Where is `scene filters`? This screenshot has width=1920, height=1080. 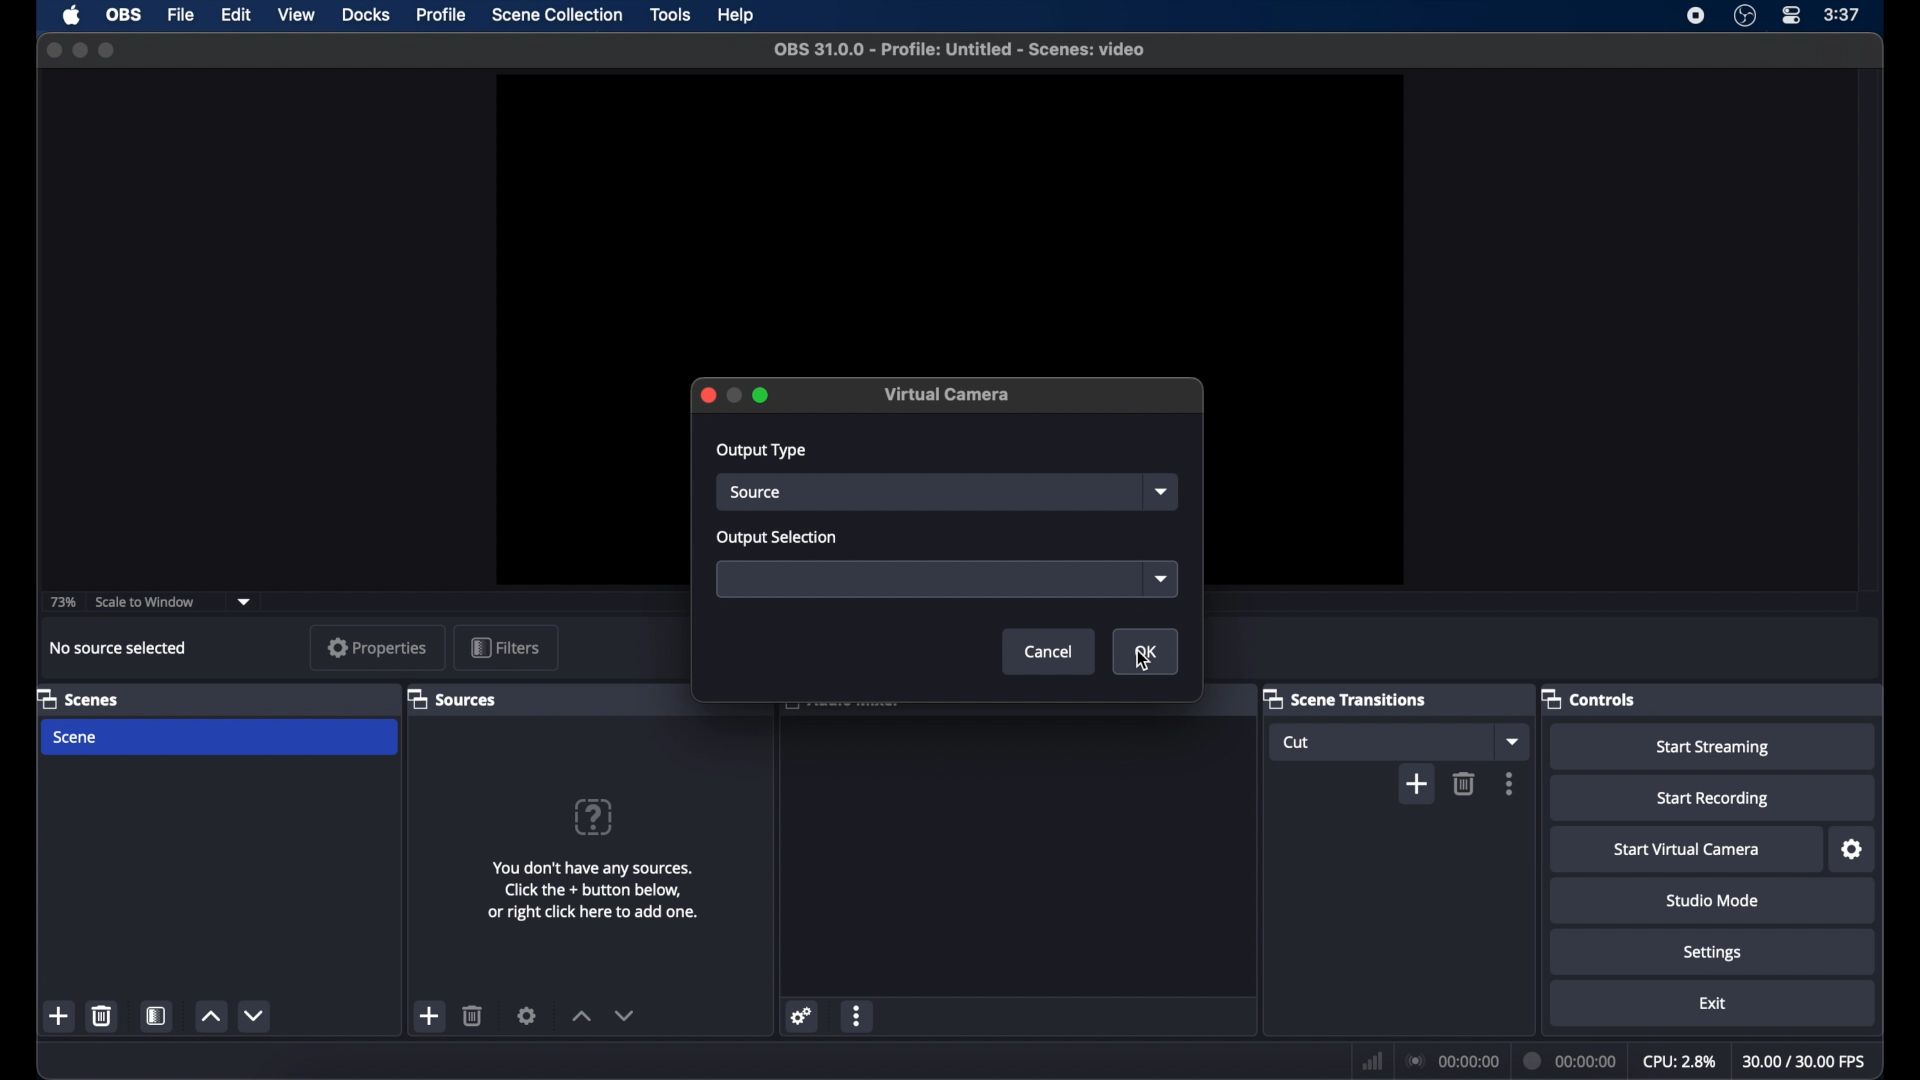
scene filters is located at coordinates (157, 1017).